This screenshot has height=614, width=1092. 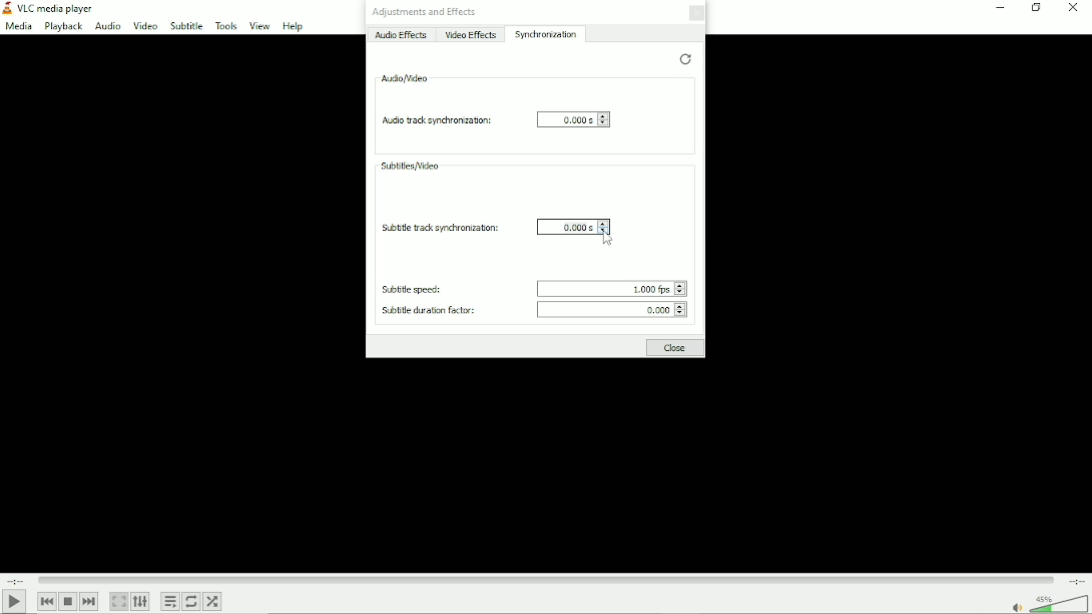 What do you see at coordinates (141, 602) in the screenshot?
I see `Show extended settings` at bounding box center [141, 602].